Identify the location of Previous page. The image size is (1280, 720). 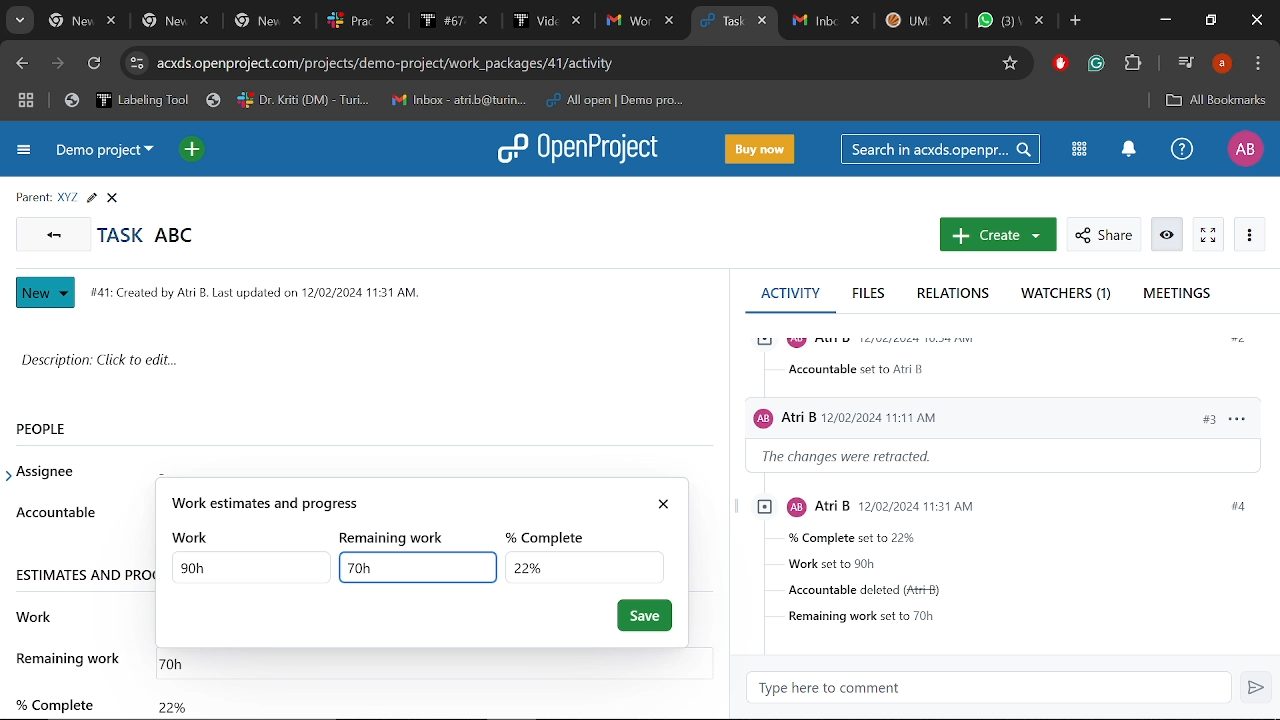
(21, 63).